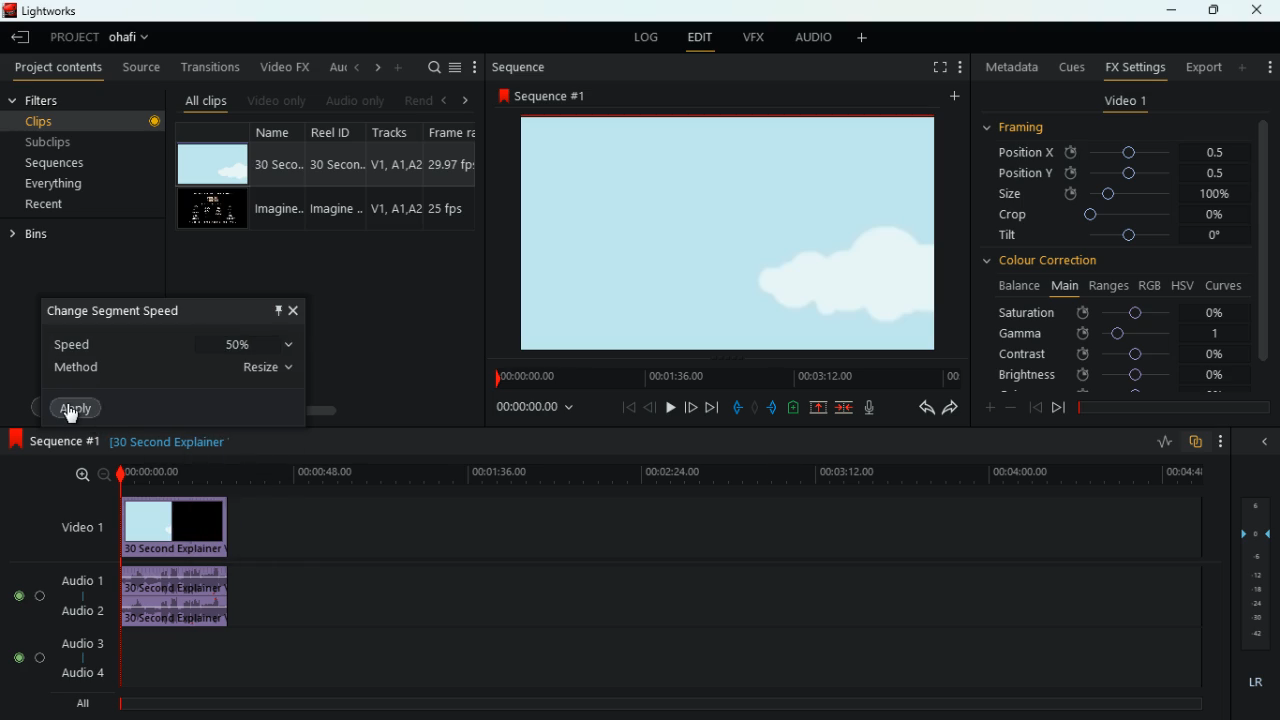  What do you see at coordinates (671, 407) in the screenshot?
I see `play` at bounding box center [671, 407].